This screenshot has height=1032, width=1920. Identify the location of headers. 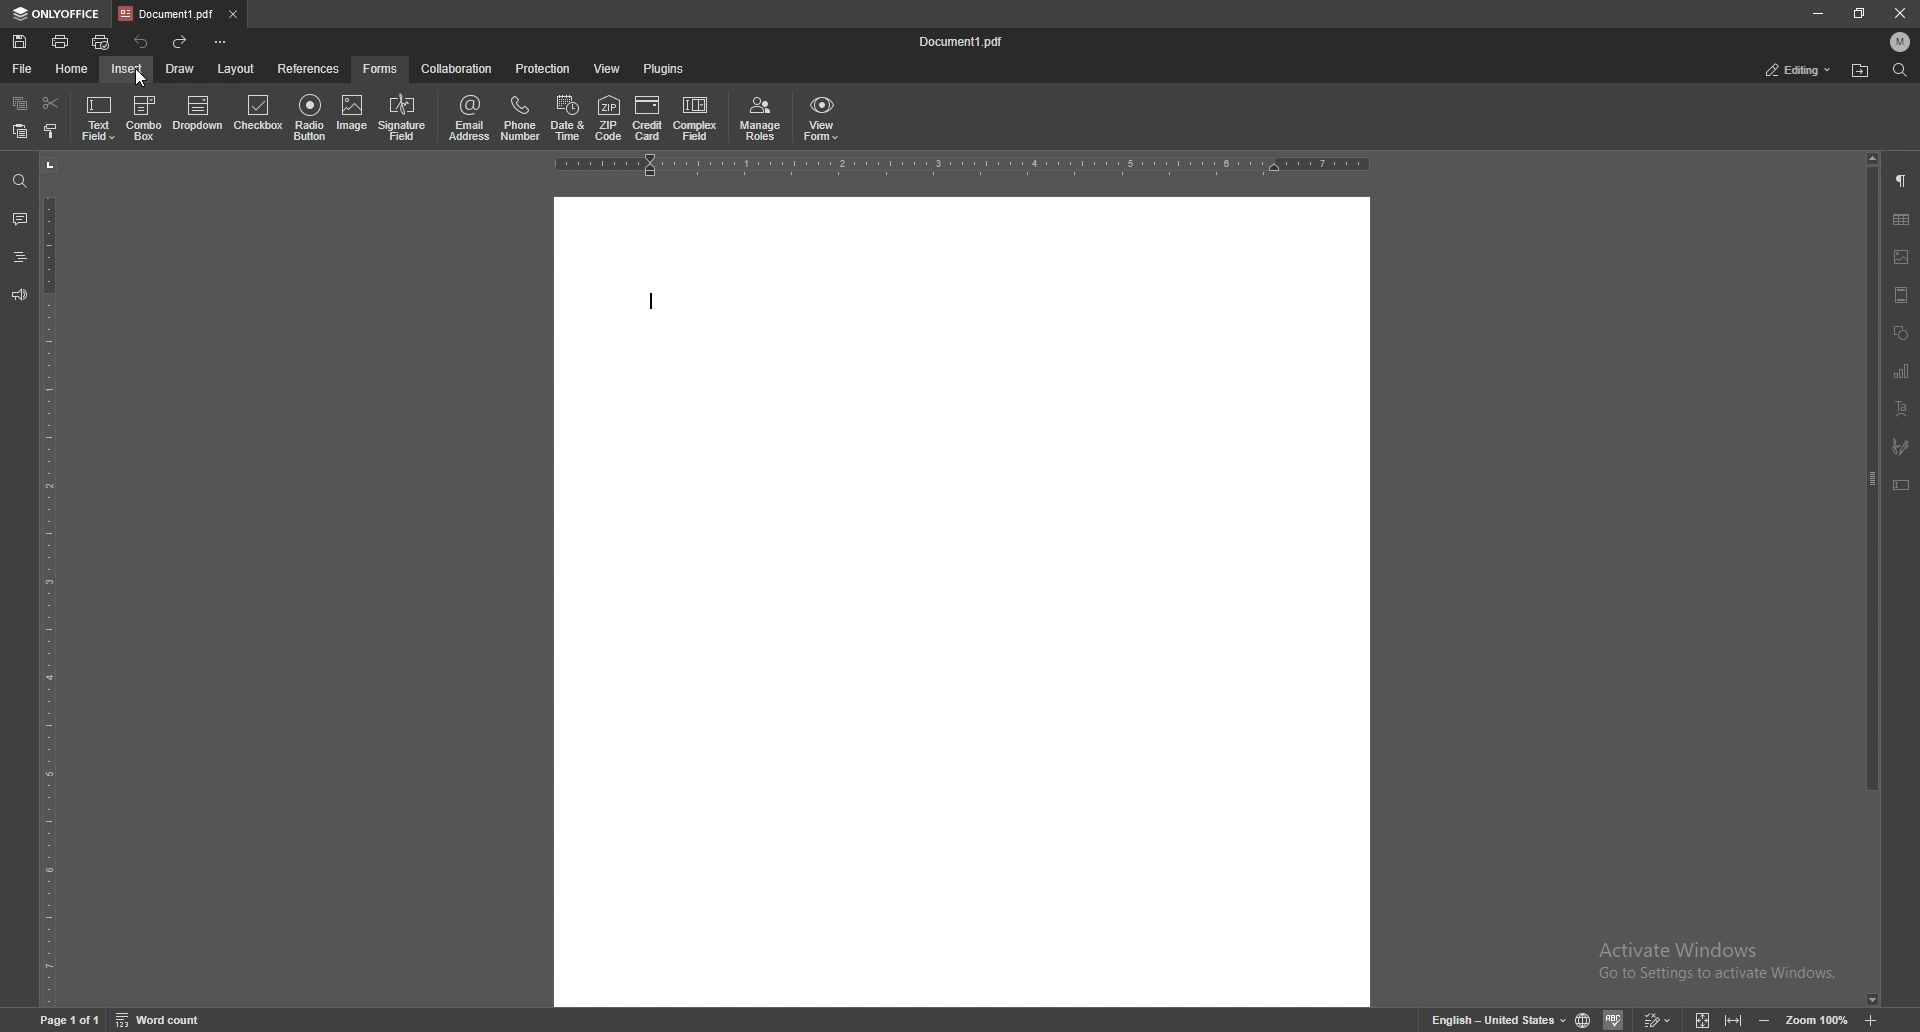
(18, 256).